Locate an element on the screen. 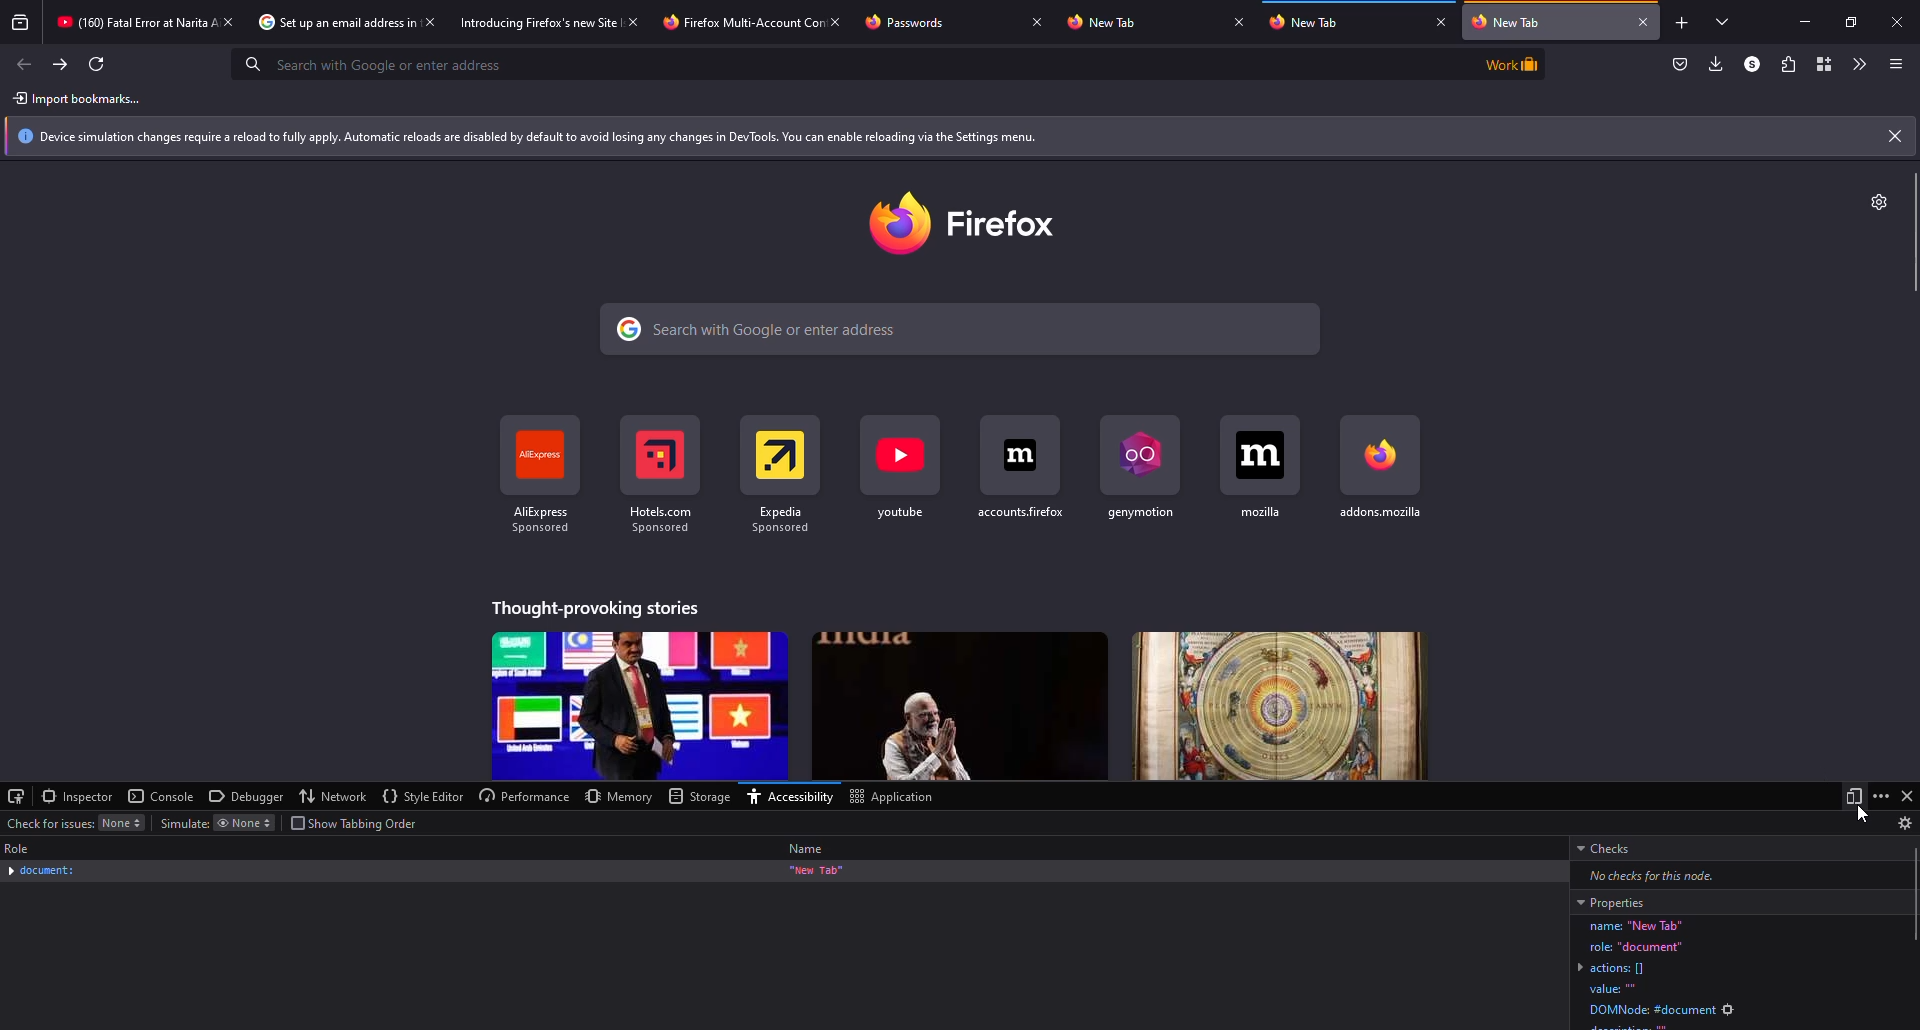 Image resolution: width=1920 pixels, height=1030 pixels. add is located at coordinates (1680, 24).